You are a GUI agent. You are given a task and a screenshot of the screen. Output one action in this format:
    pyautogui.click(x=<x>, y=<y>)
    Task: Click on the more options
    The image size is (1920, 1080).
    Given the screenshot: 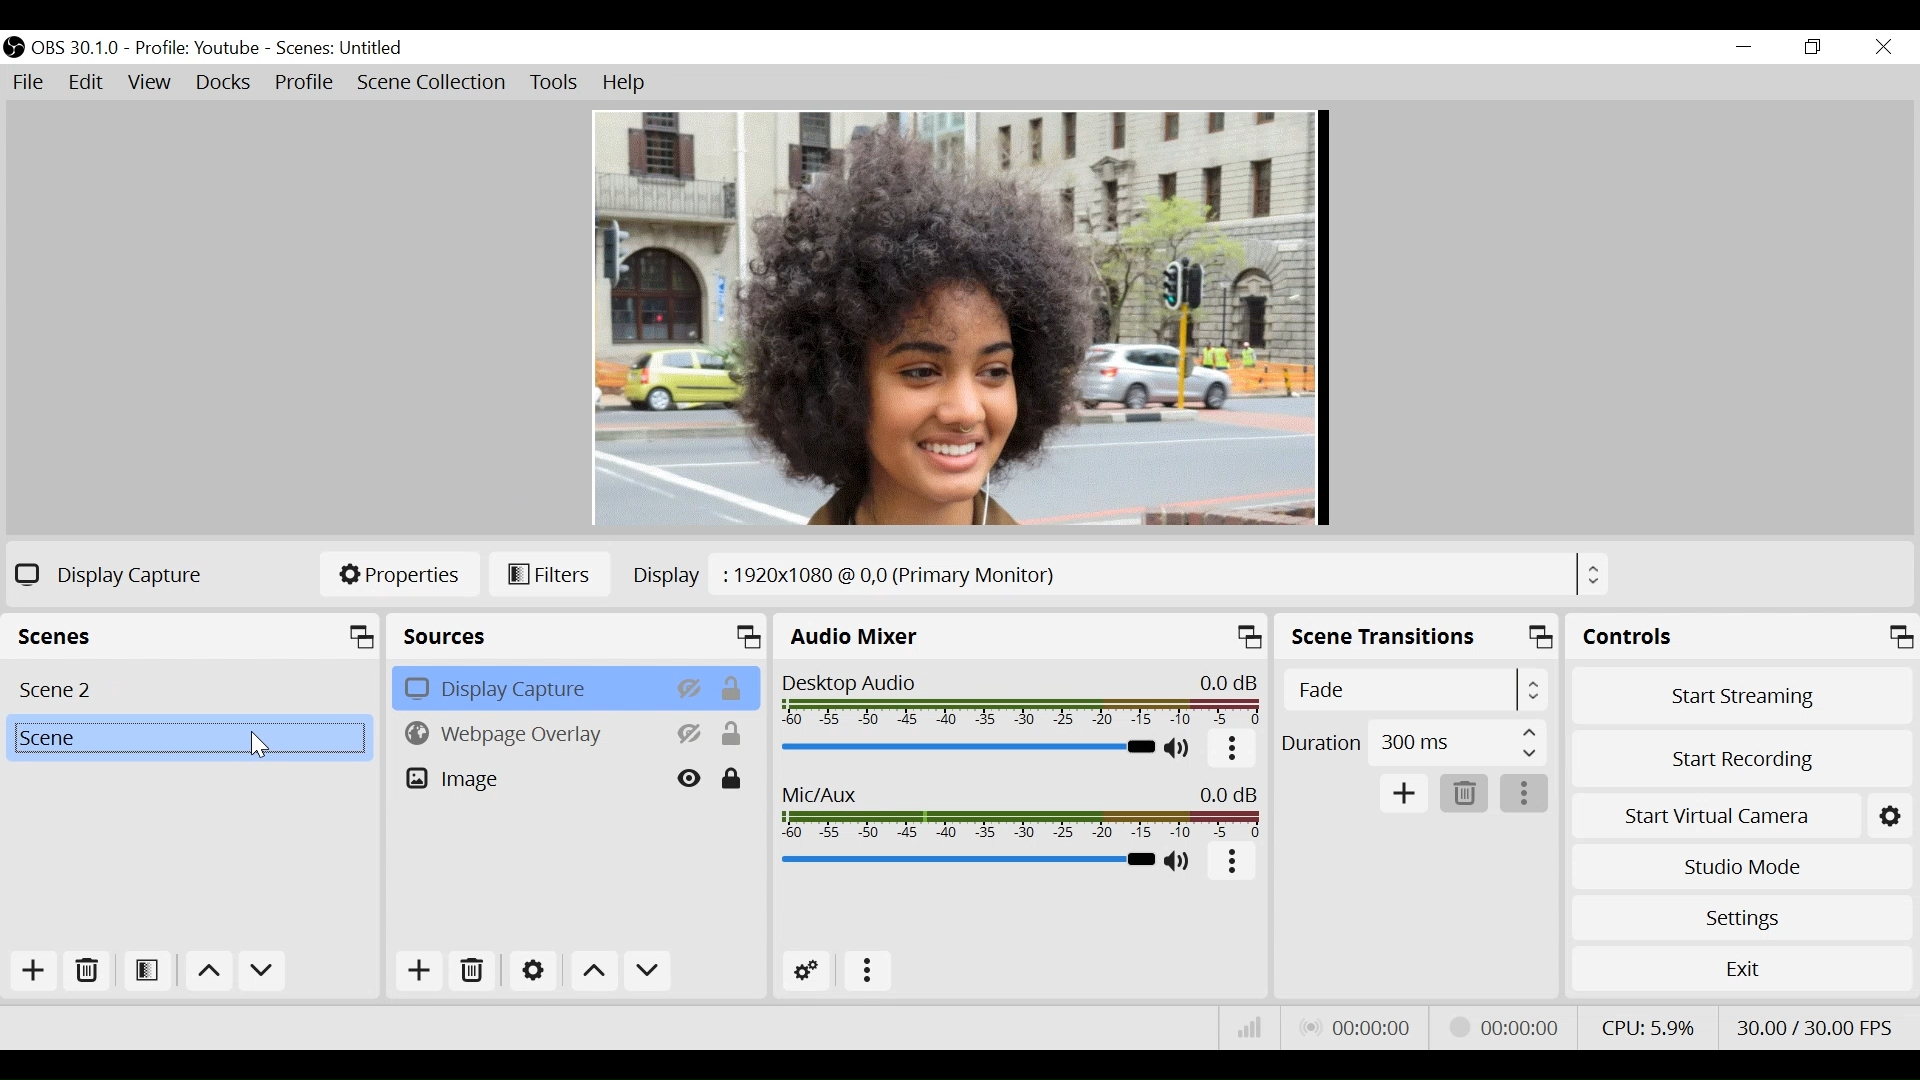 What is the action you would take?
    pyautogui.click(x=1525, y=793)
    